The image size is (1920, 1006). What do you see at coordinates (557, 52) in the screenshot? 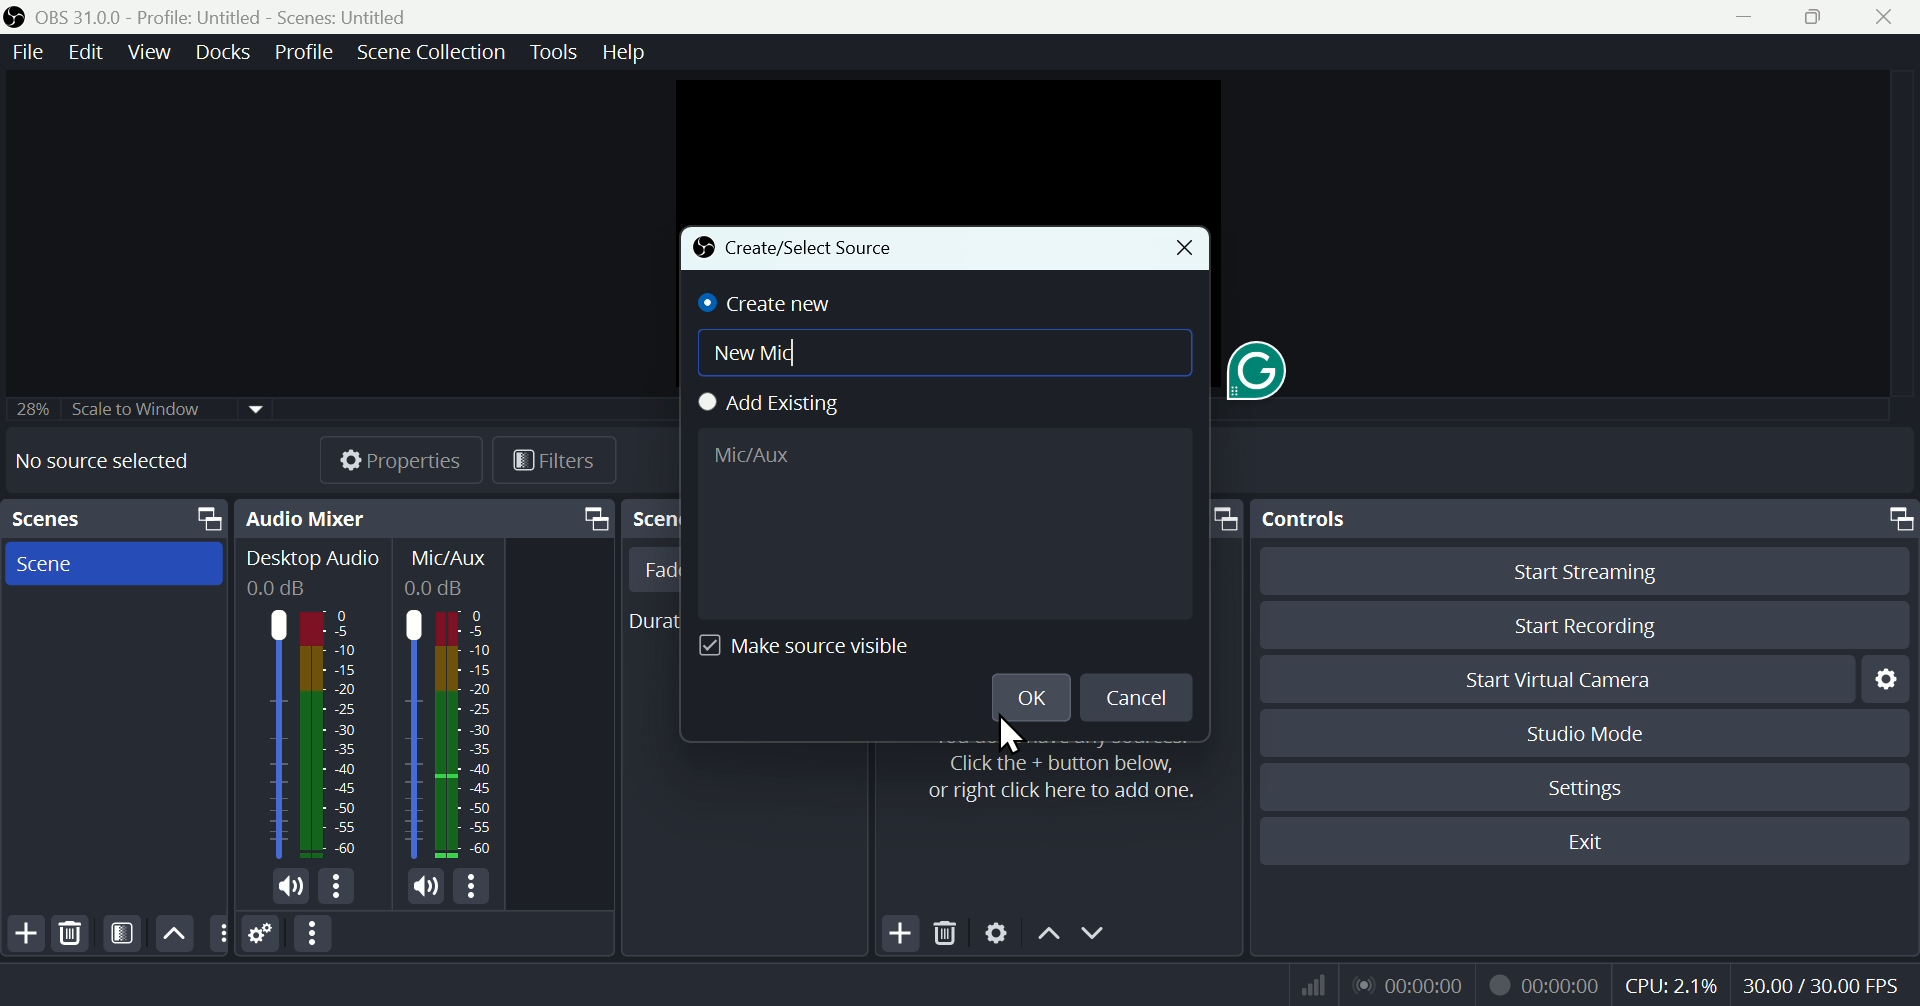
I see `Tools` at bounding box center [557, 52].